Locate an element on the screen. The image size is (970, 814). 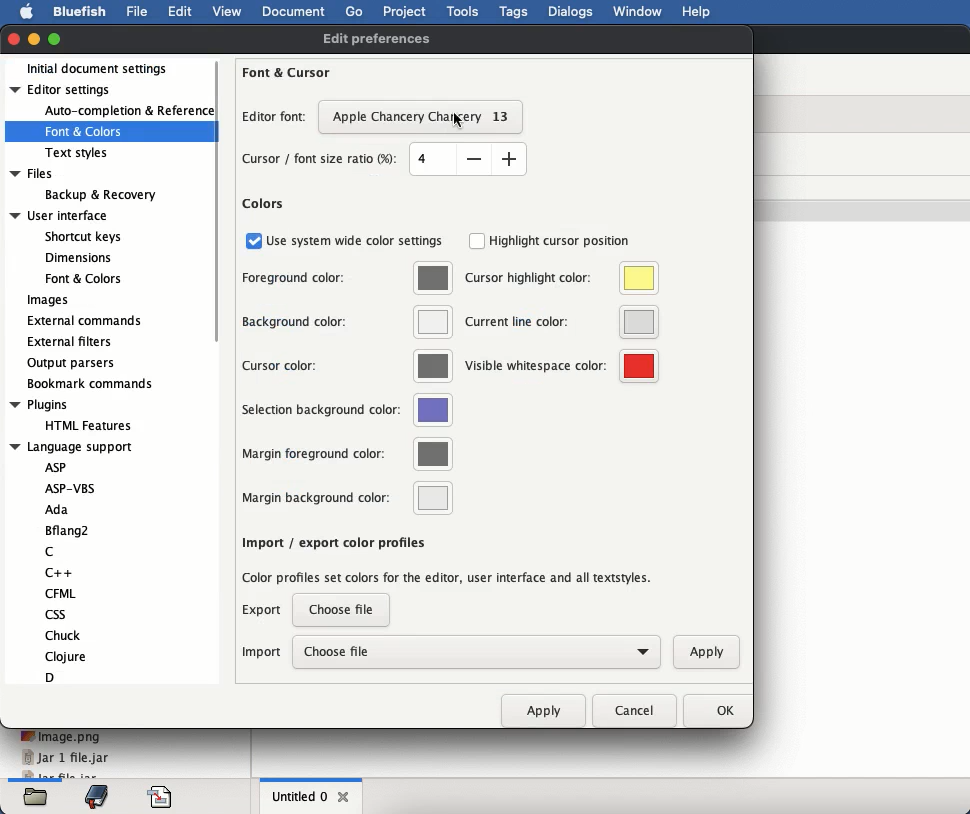
apple logo is located at coordinates (27, 12).